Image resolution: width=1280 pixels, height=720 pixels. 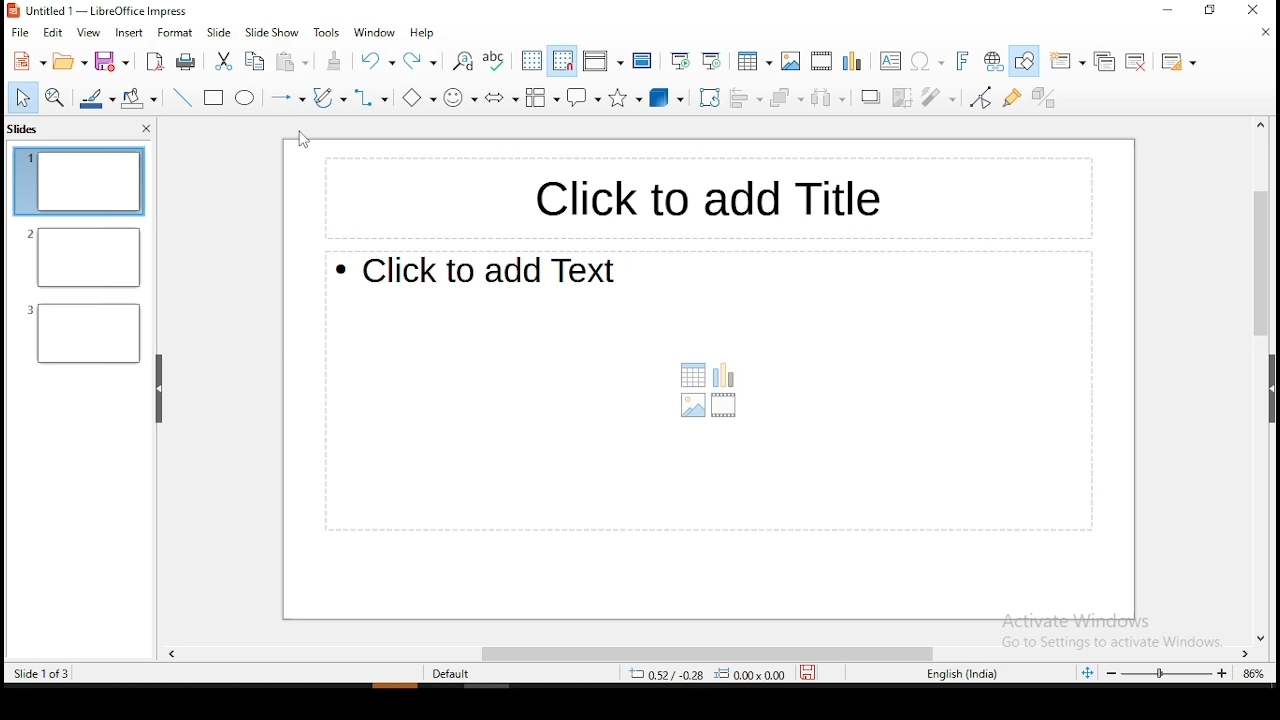 What do you see at coordinates (984, 96) in the screenshot?
I see `toggle point edit mode` at bounding box center [984, 96].